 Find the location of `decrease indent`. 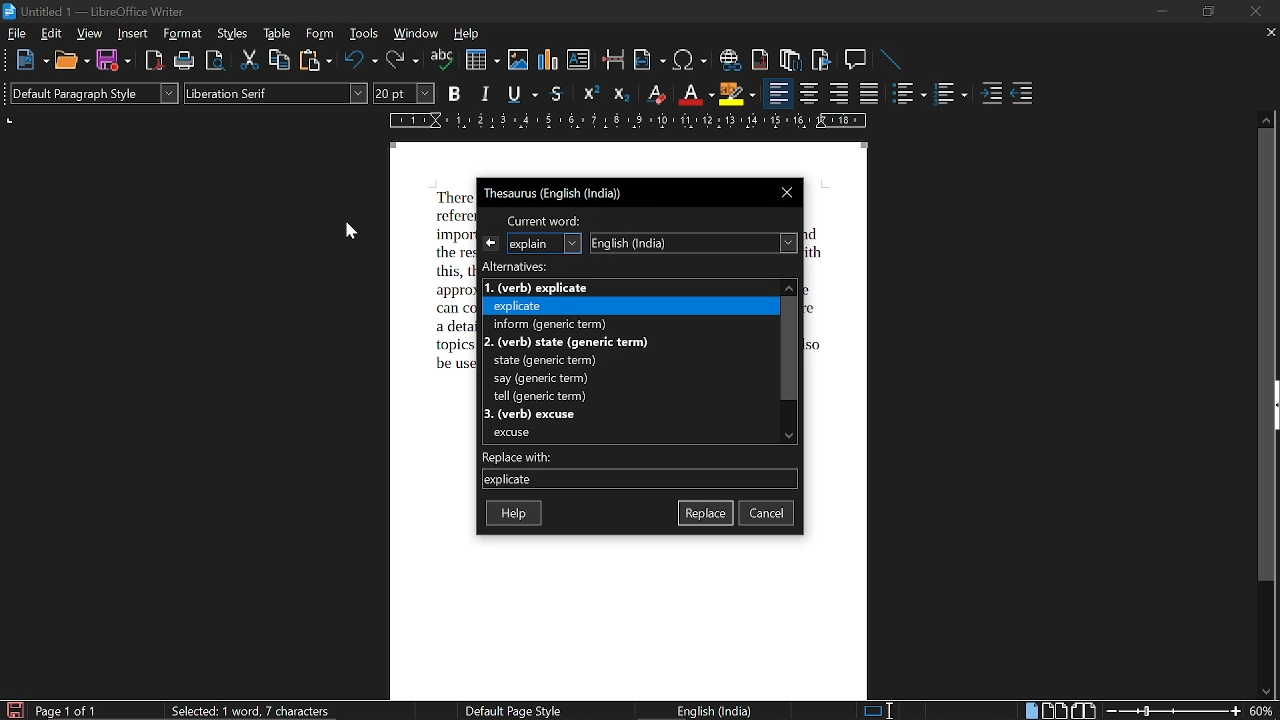

decrease indent is located at coordinates (1022, 94).